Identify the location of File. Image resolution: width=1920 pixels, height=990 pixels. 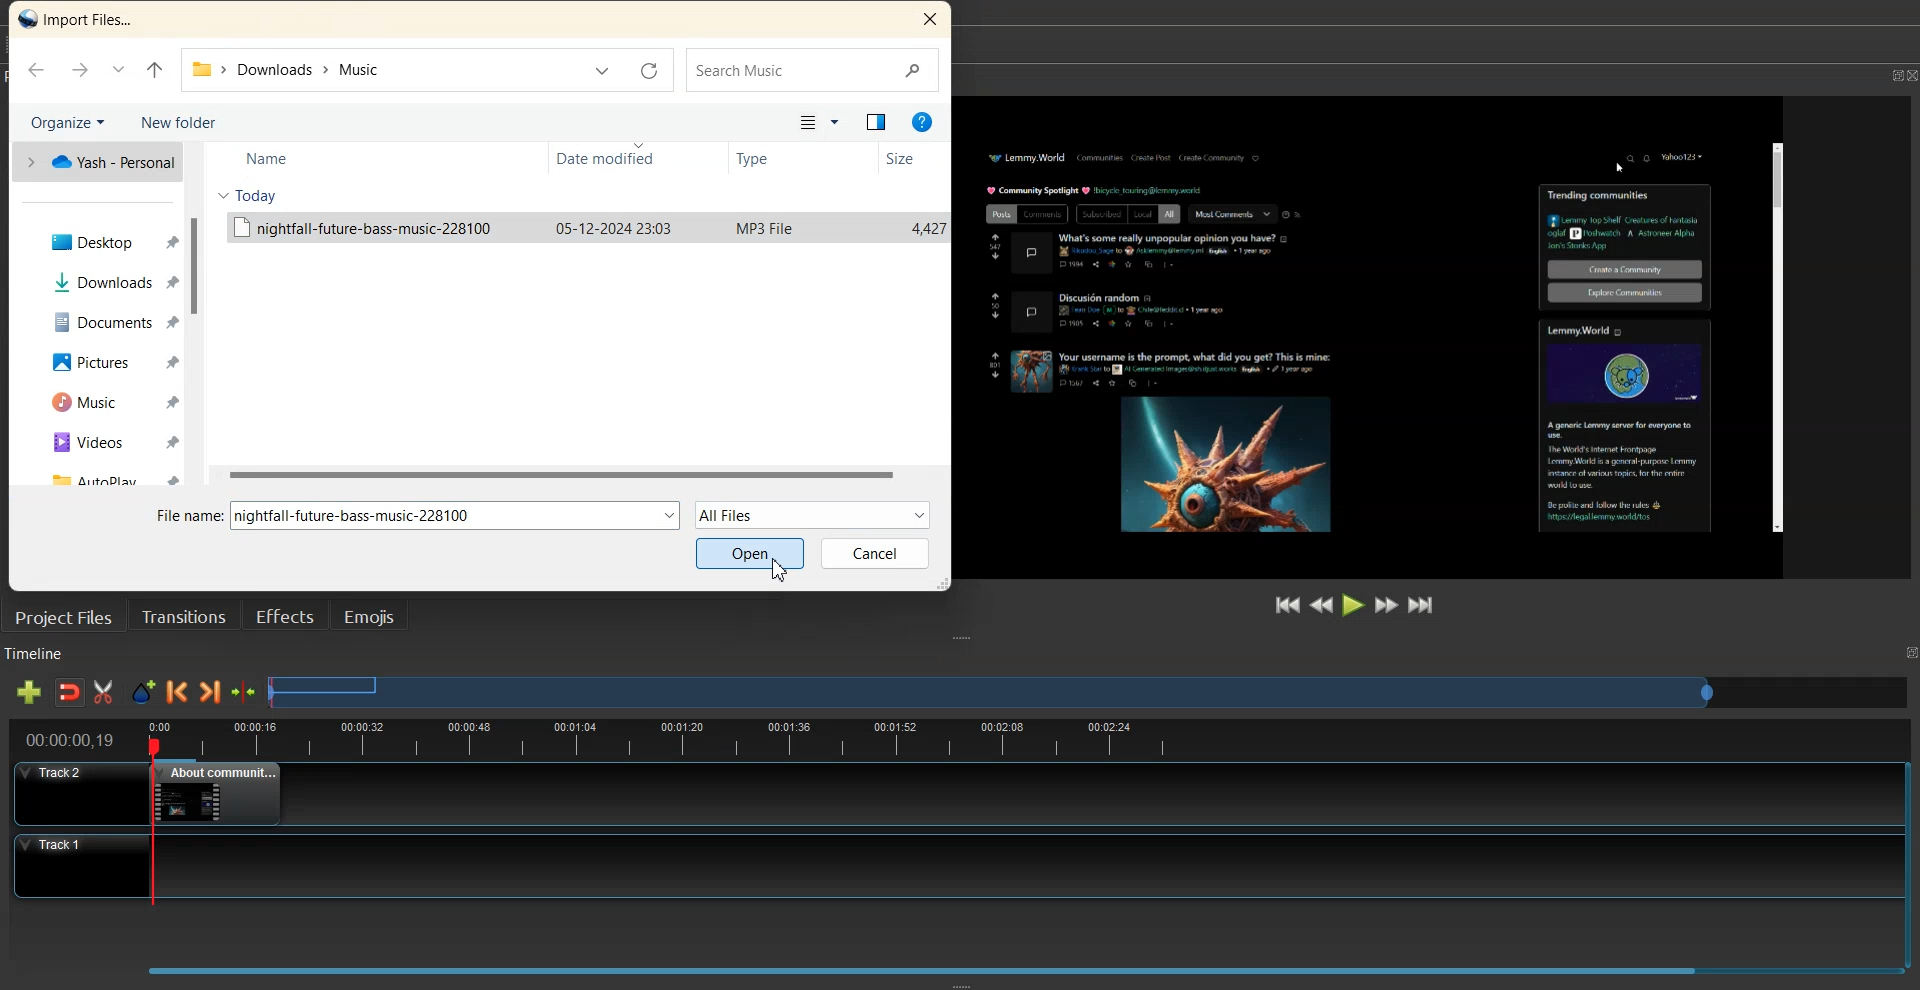
(585, 228).